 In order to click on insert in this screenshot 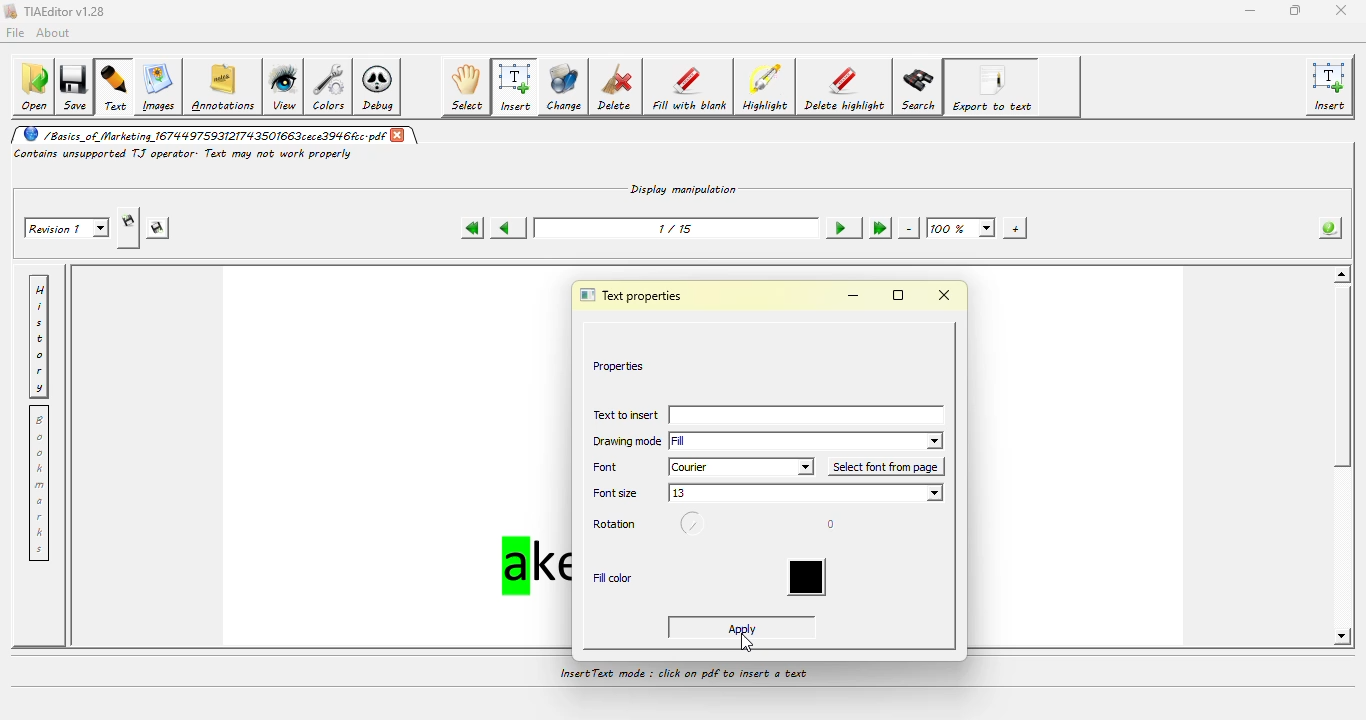, I will do `click(809, 416)`.